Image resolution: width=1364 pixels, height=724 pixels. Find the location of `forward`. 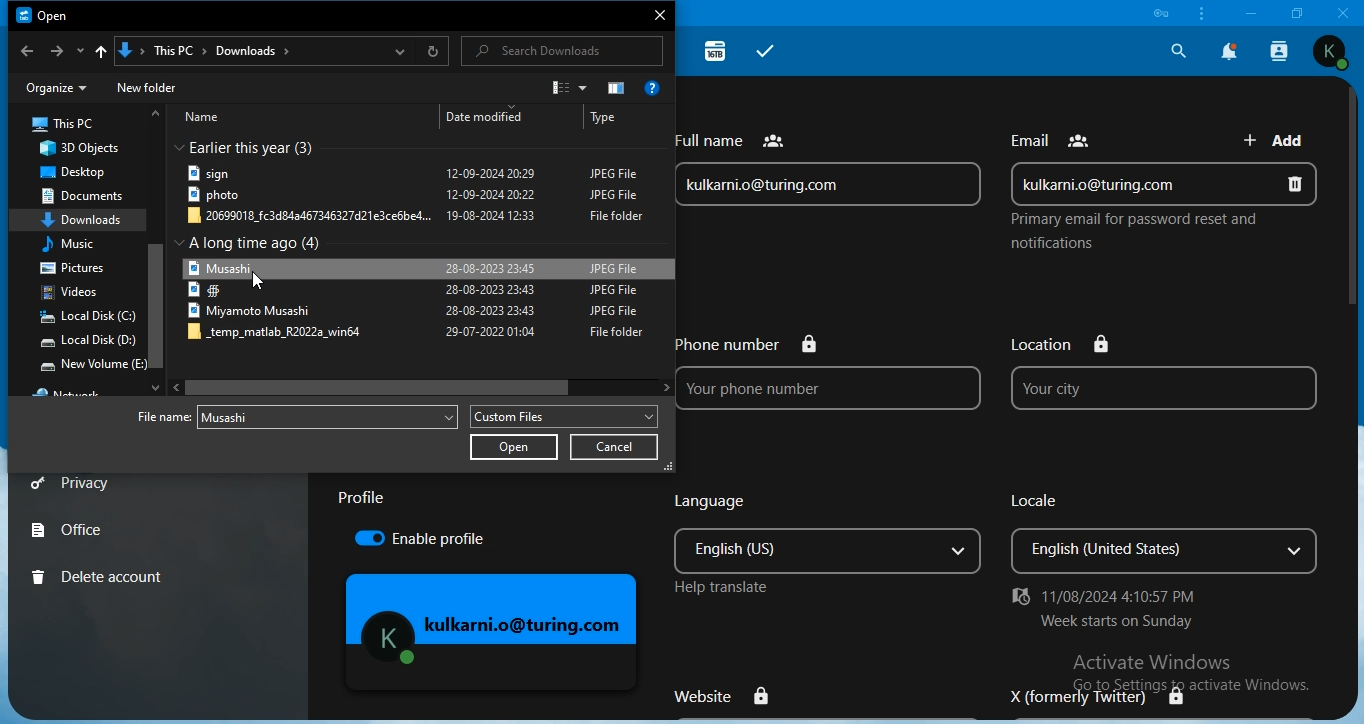

forward is located at coordinates (57, 50).